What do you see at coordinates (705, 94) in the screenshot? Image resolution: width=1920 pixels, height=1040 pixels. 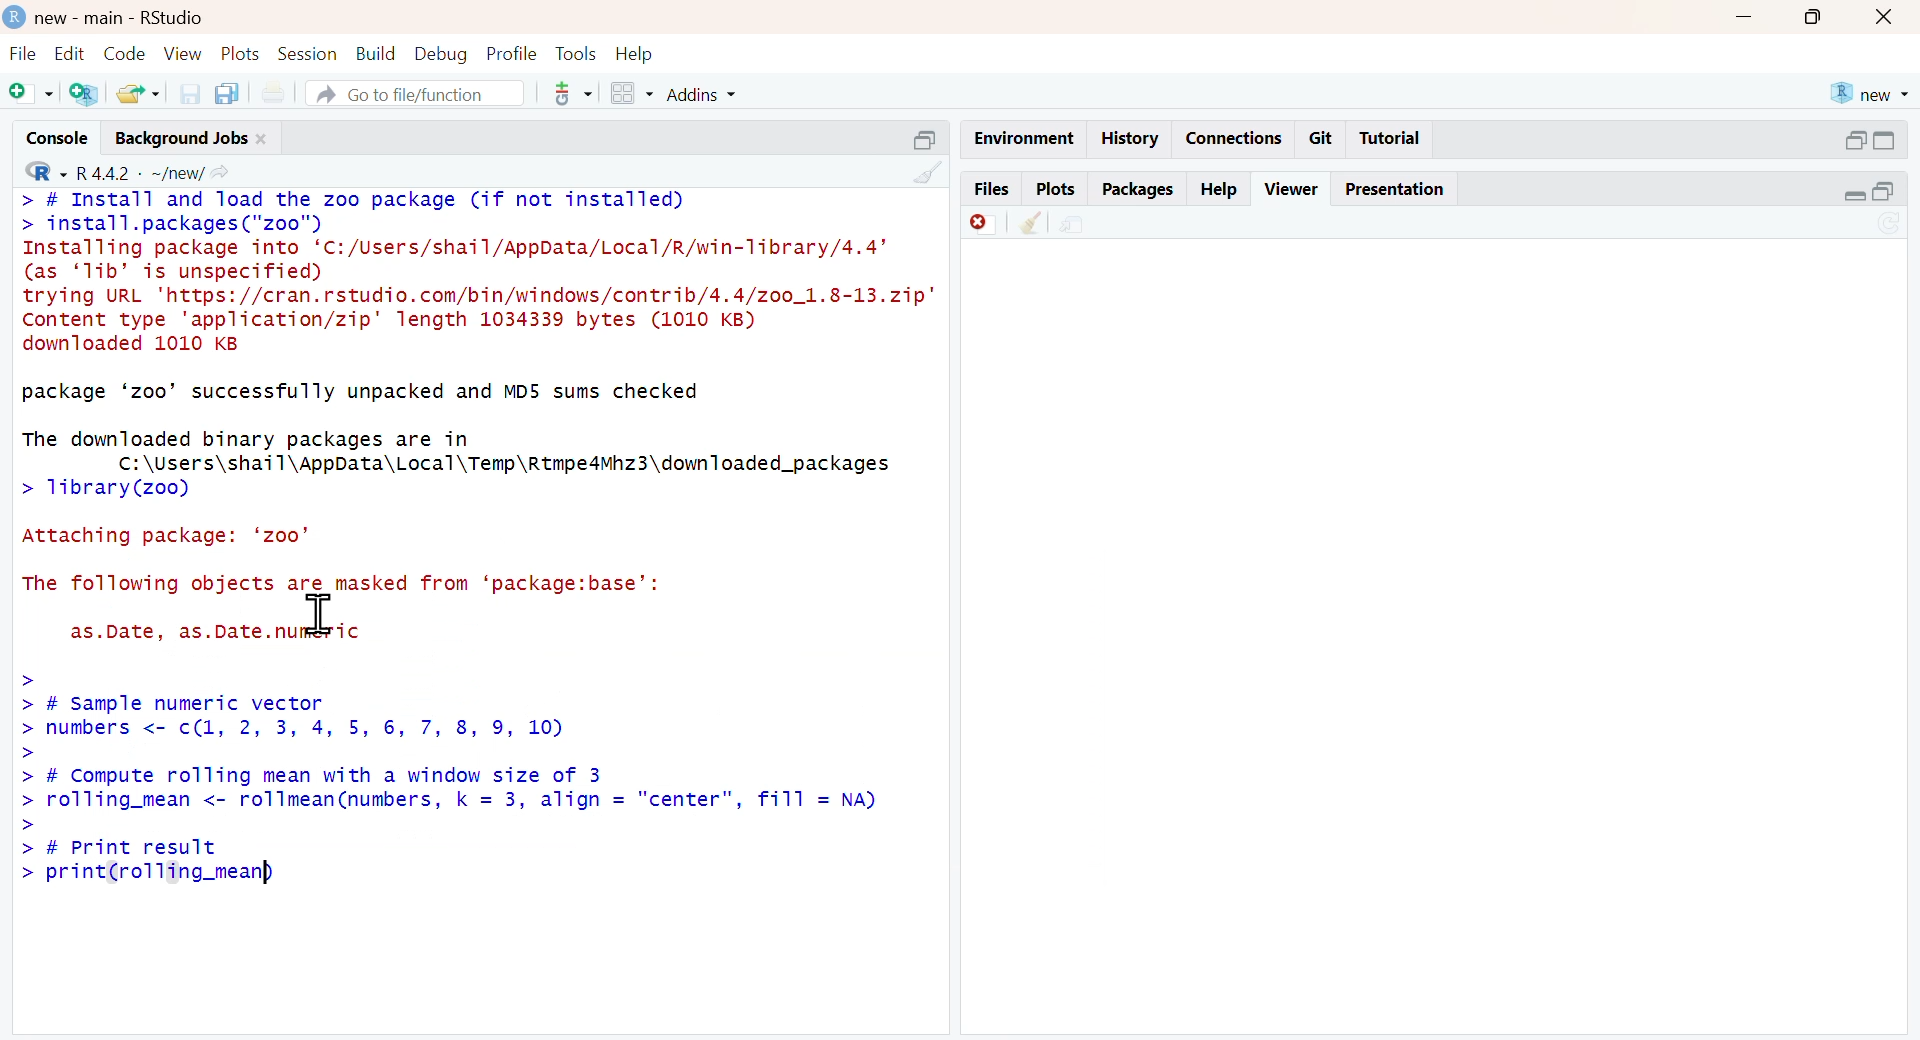 I see `addins` at bounding box center [705, 94].